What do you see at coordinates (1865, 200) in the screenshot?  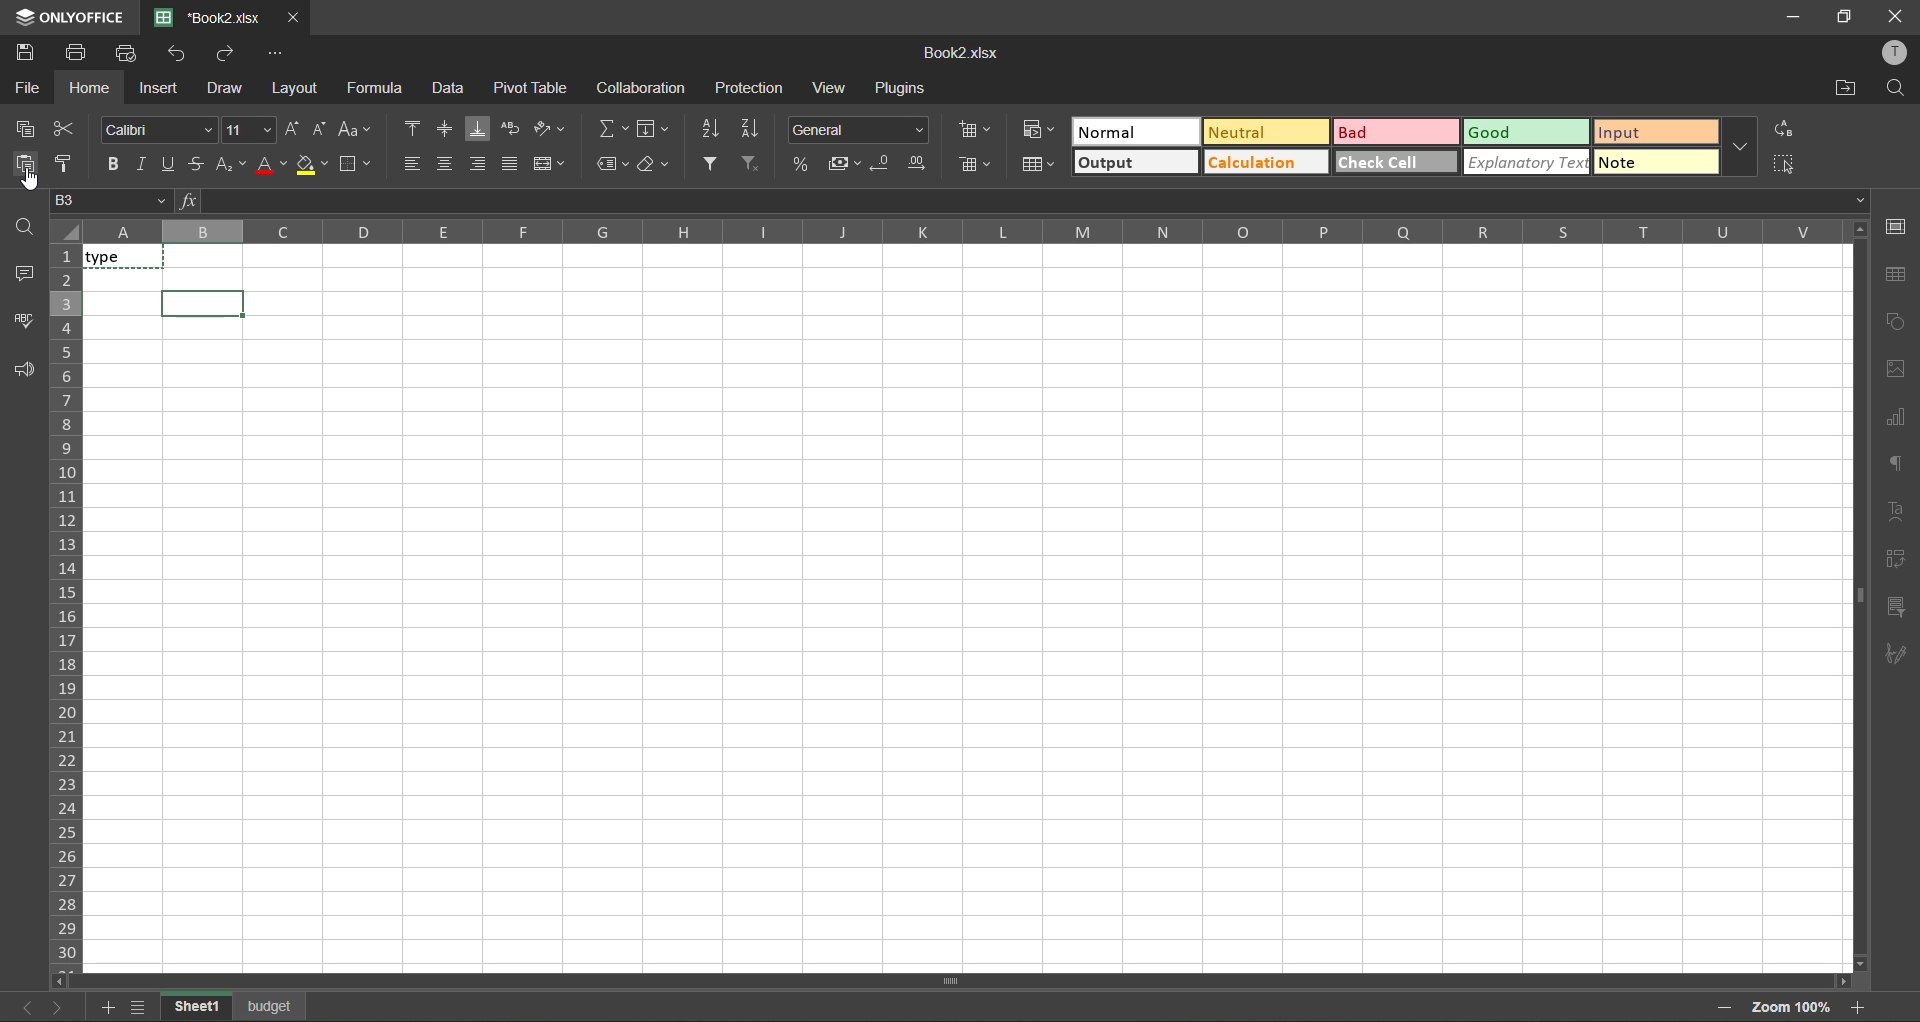 I see `Dropdown` at bounding box center [1865, 200].